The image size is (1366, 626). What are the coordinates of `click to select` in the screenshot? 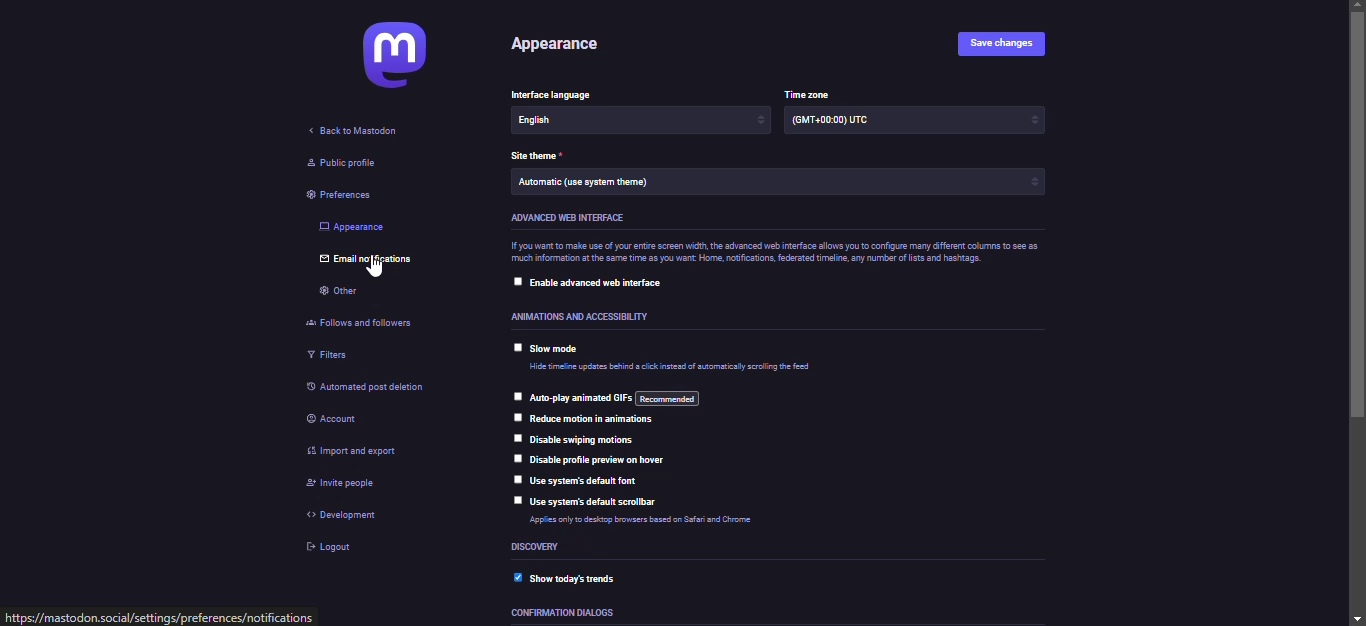 It's located at (515, 279).